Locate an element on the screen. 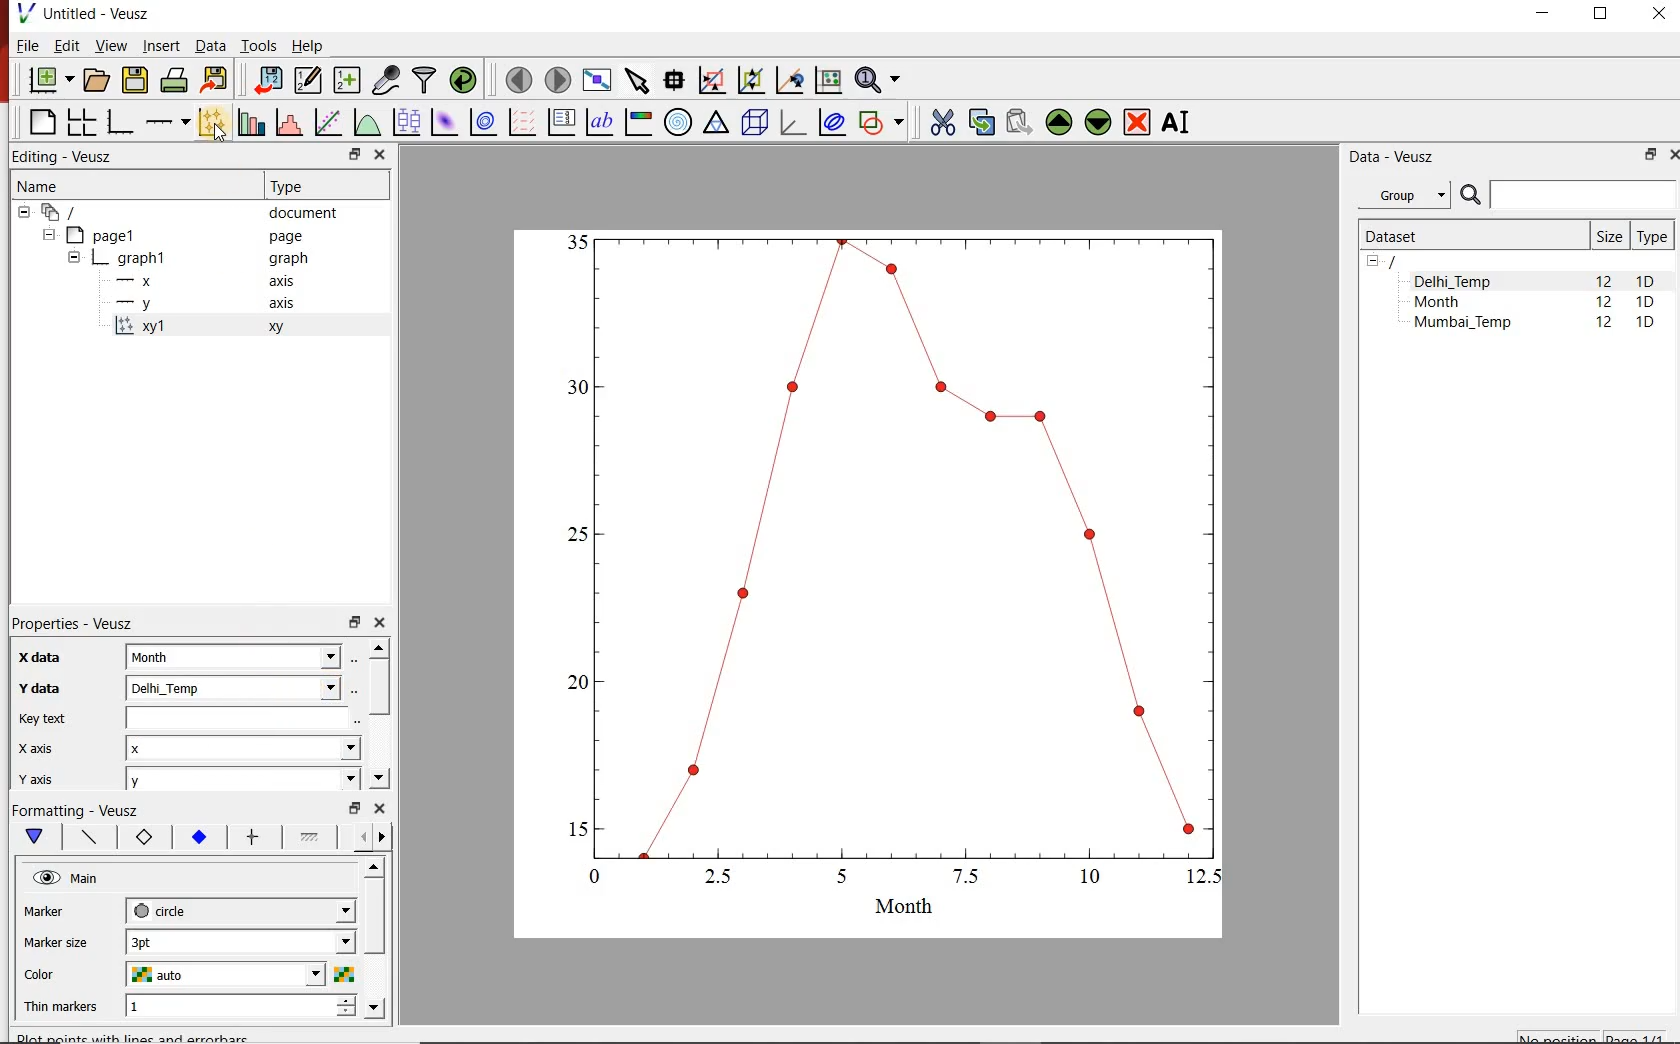 This screenshot has height=1044, width=1680. Tick labels is located at coordinates (197, 834).